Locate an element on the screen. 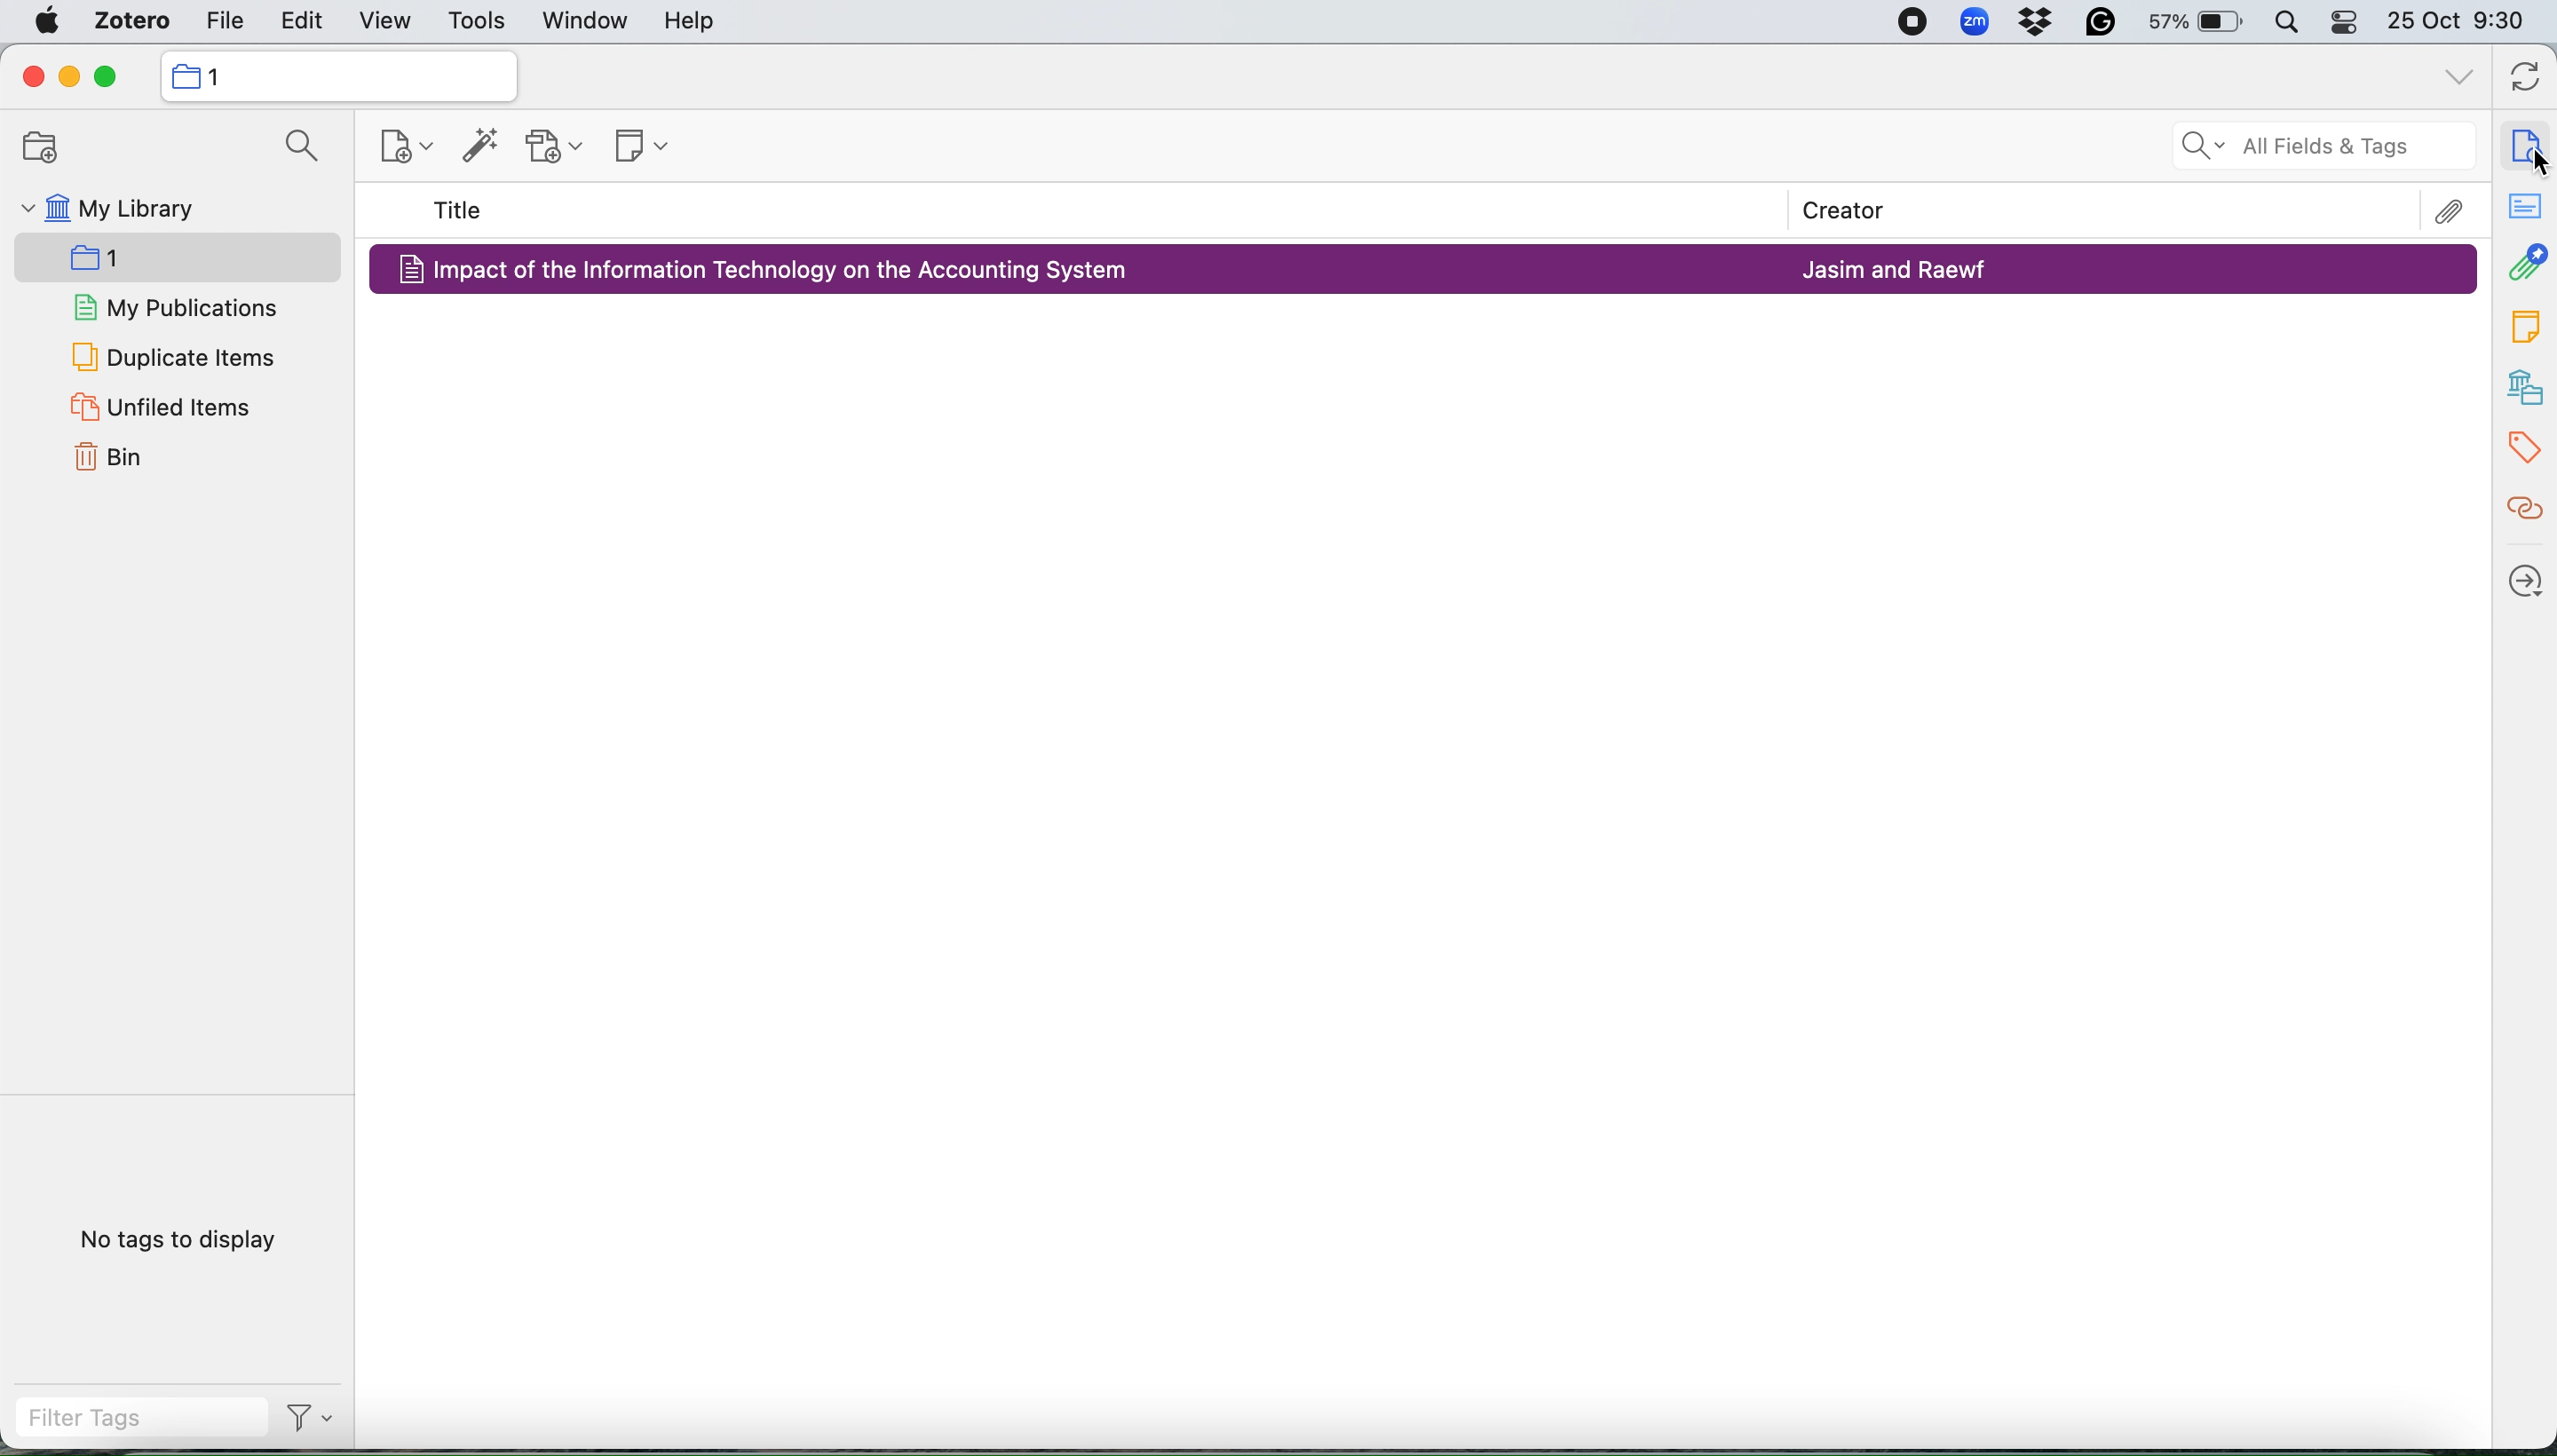 This screenshot has width=2557, height=1456. add attachment is located at coordinates (557, 148).